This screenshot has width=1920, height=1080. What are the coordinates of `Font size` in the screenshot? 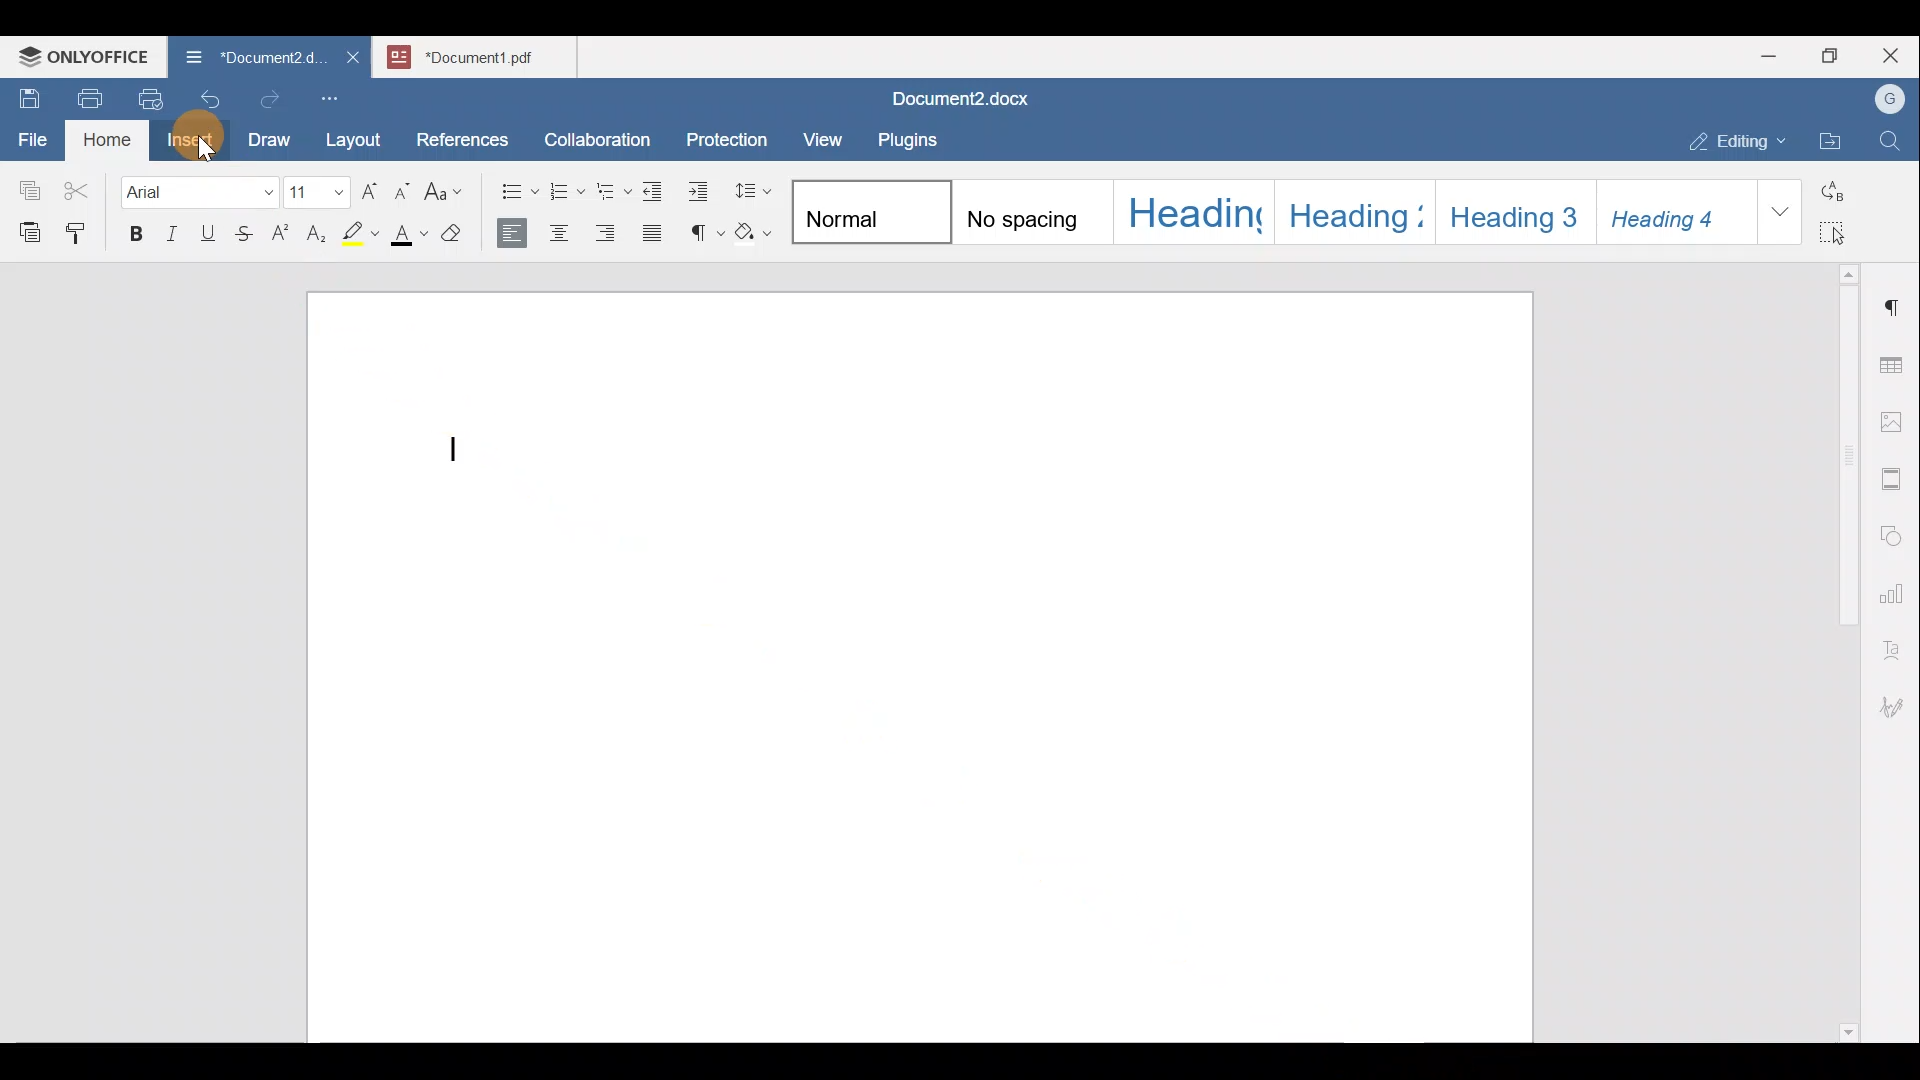 It's located at (319, 192).